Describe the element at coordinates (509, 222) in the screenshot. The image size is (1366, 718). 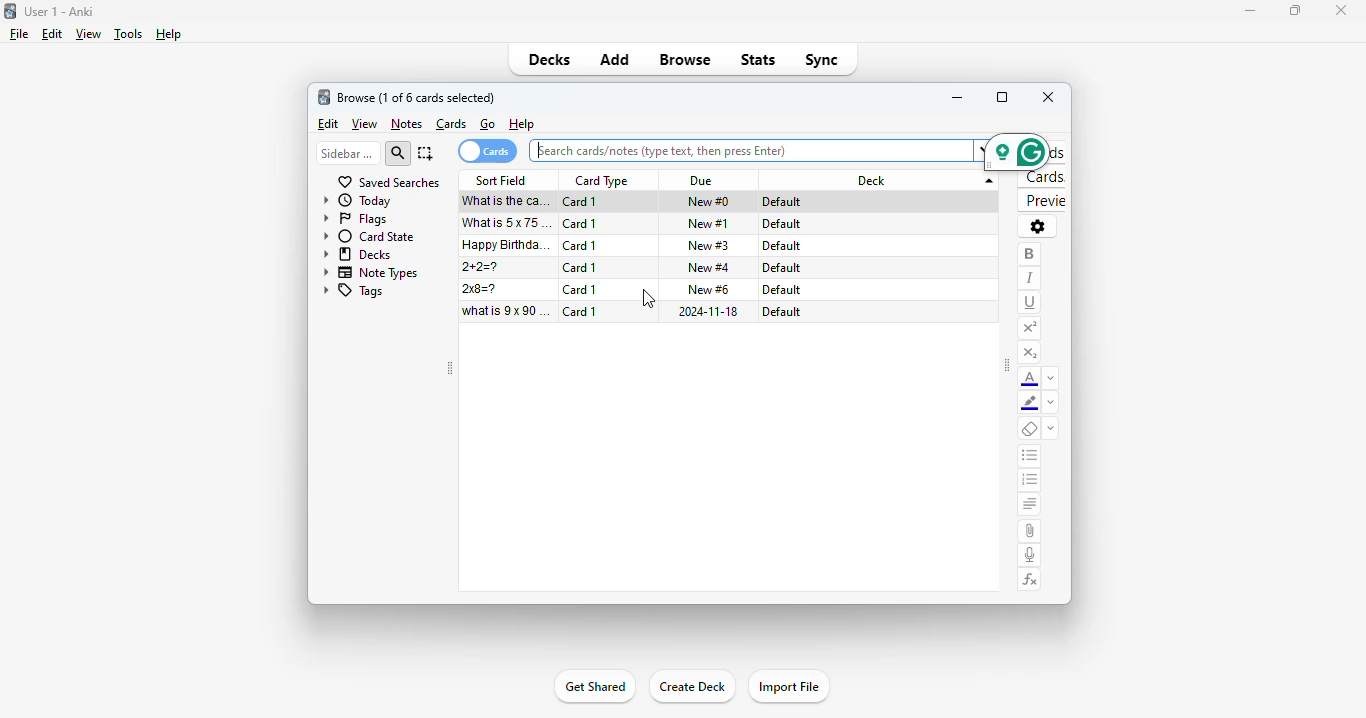
I see `what is 5x75=?` at that location.